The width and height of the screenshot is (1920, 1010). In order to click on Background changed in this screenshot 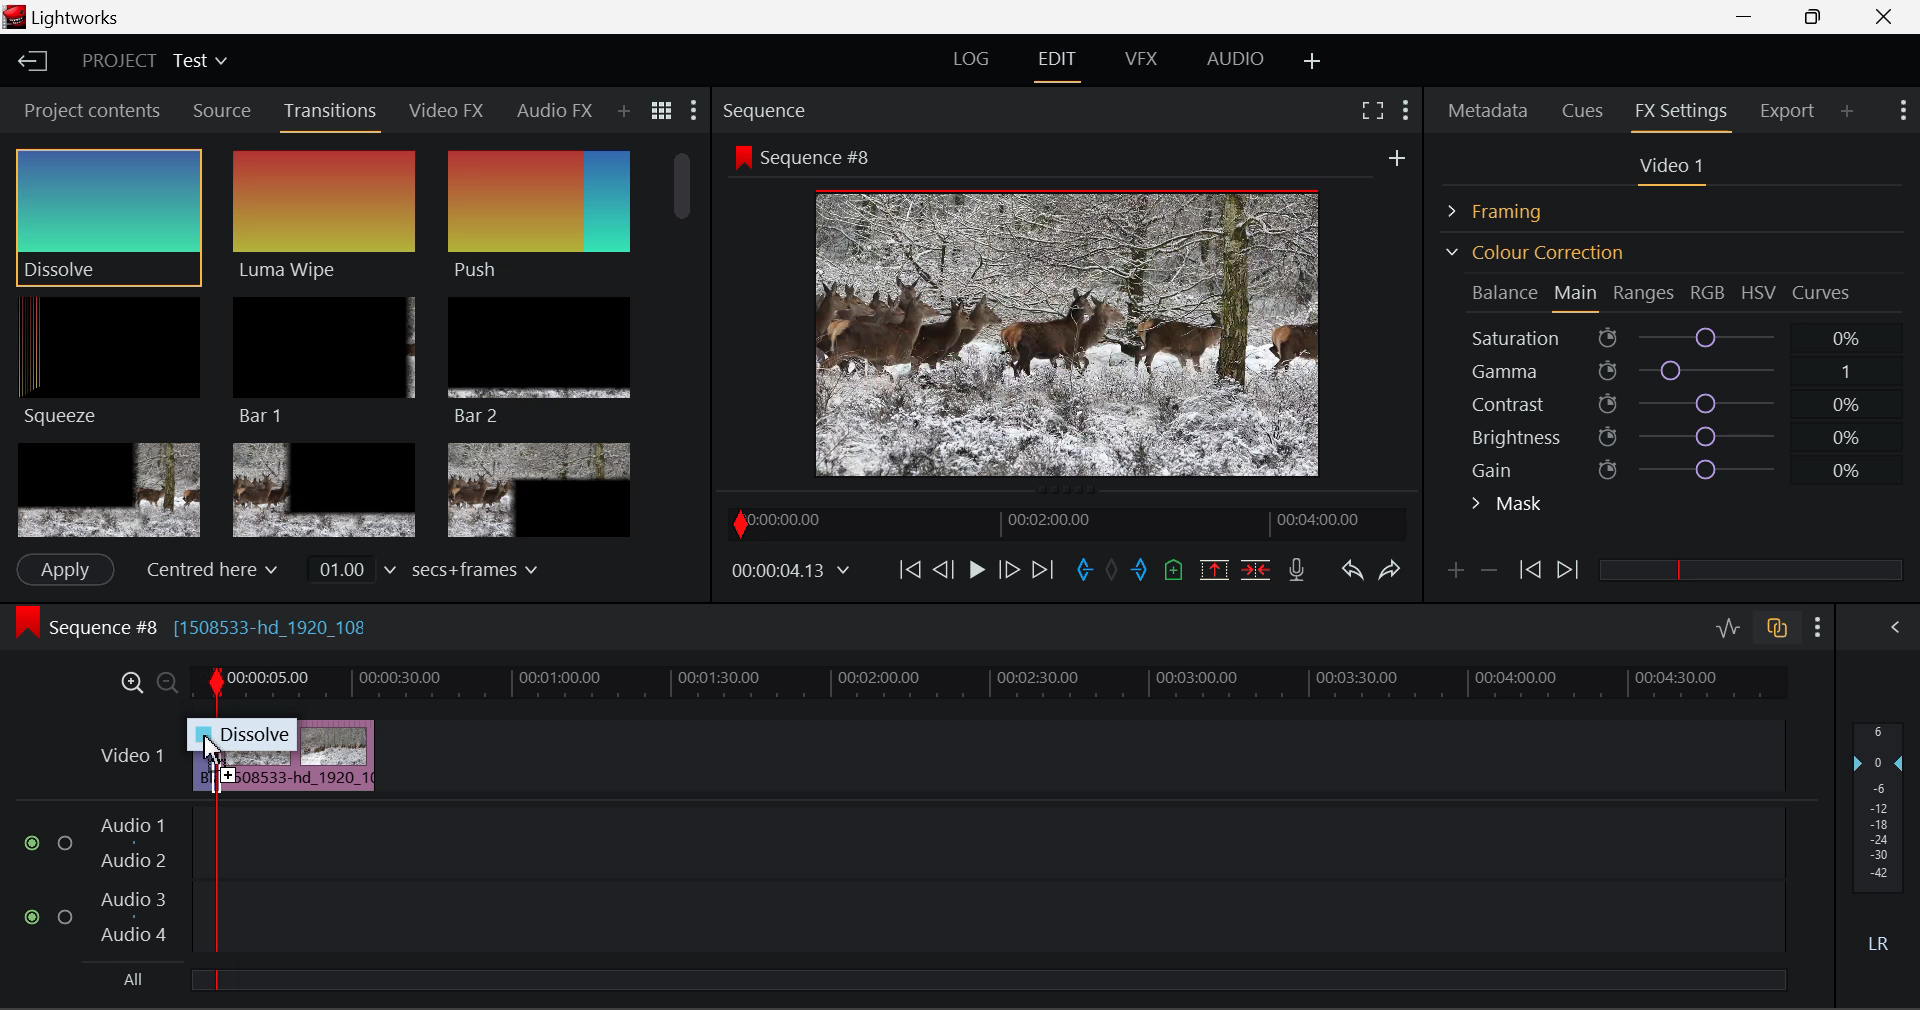, I will do `click(1073, 315)`.